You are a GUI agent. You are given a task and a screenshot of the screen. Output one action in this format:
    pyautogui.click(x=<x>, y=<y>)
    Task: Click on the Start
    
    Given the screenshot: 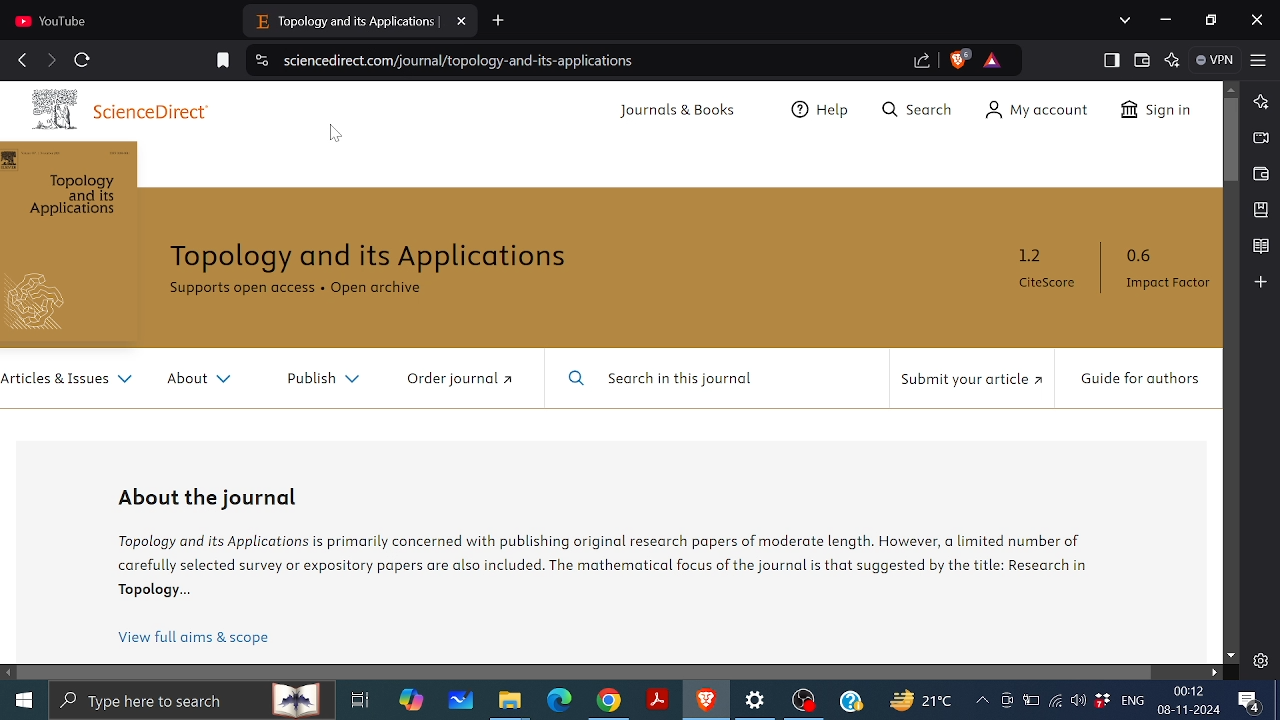 What is the action you would take?
    pyautogui.click(x=22, y=697)
    